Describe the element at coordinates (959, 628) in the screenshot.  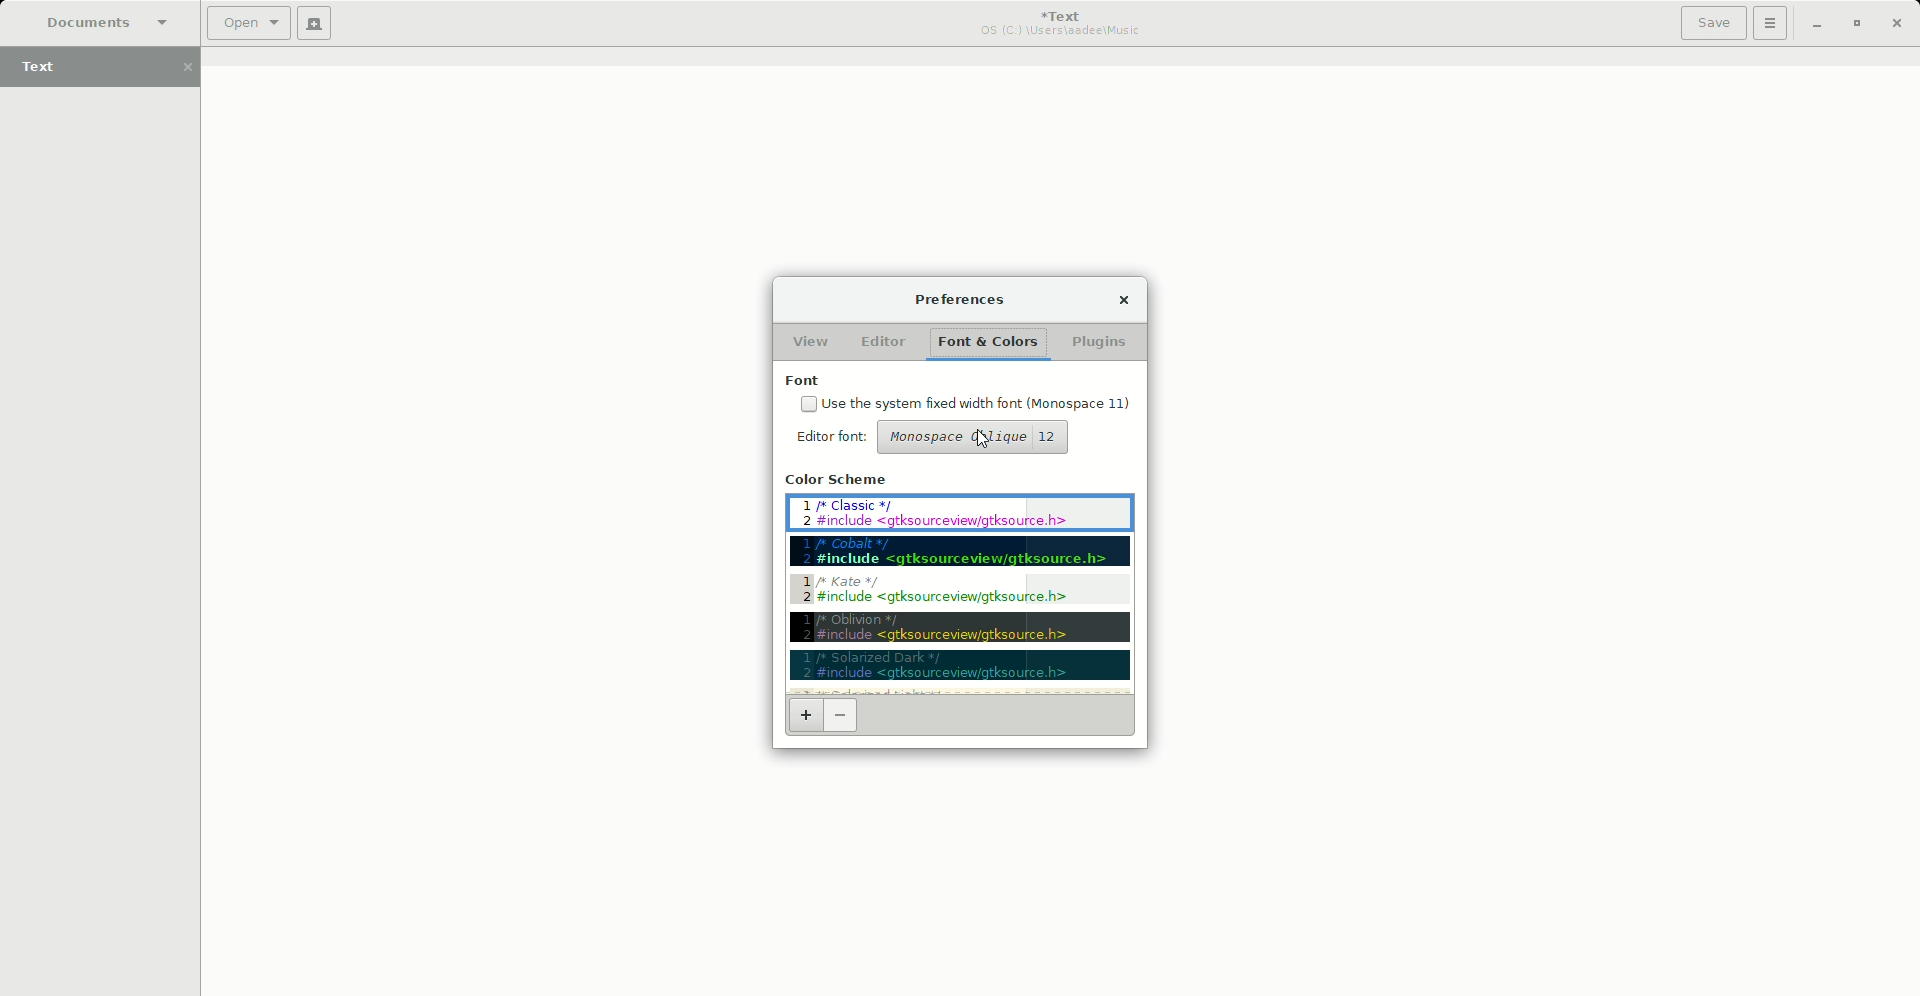
I see `Oblivion` at that location.